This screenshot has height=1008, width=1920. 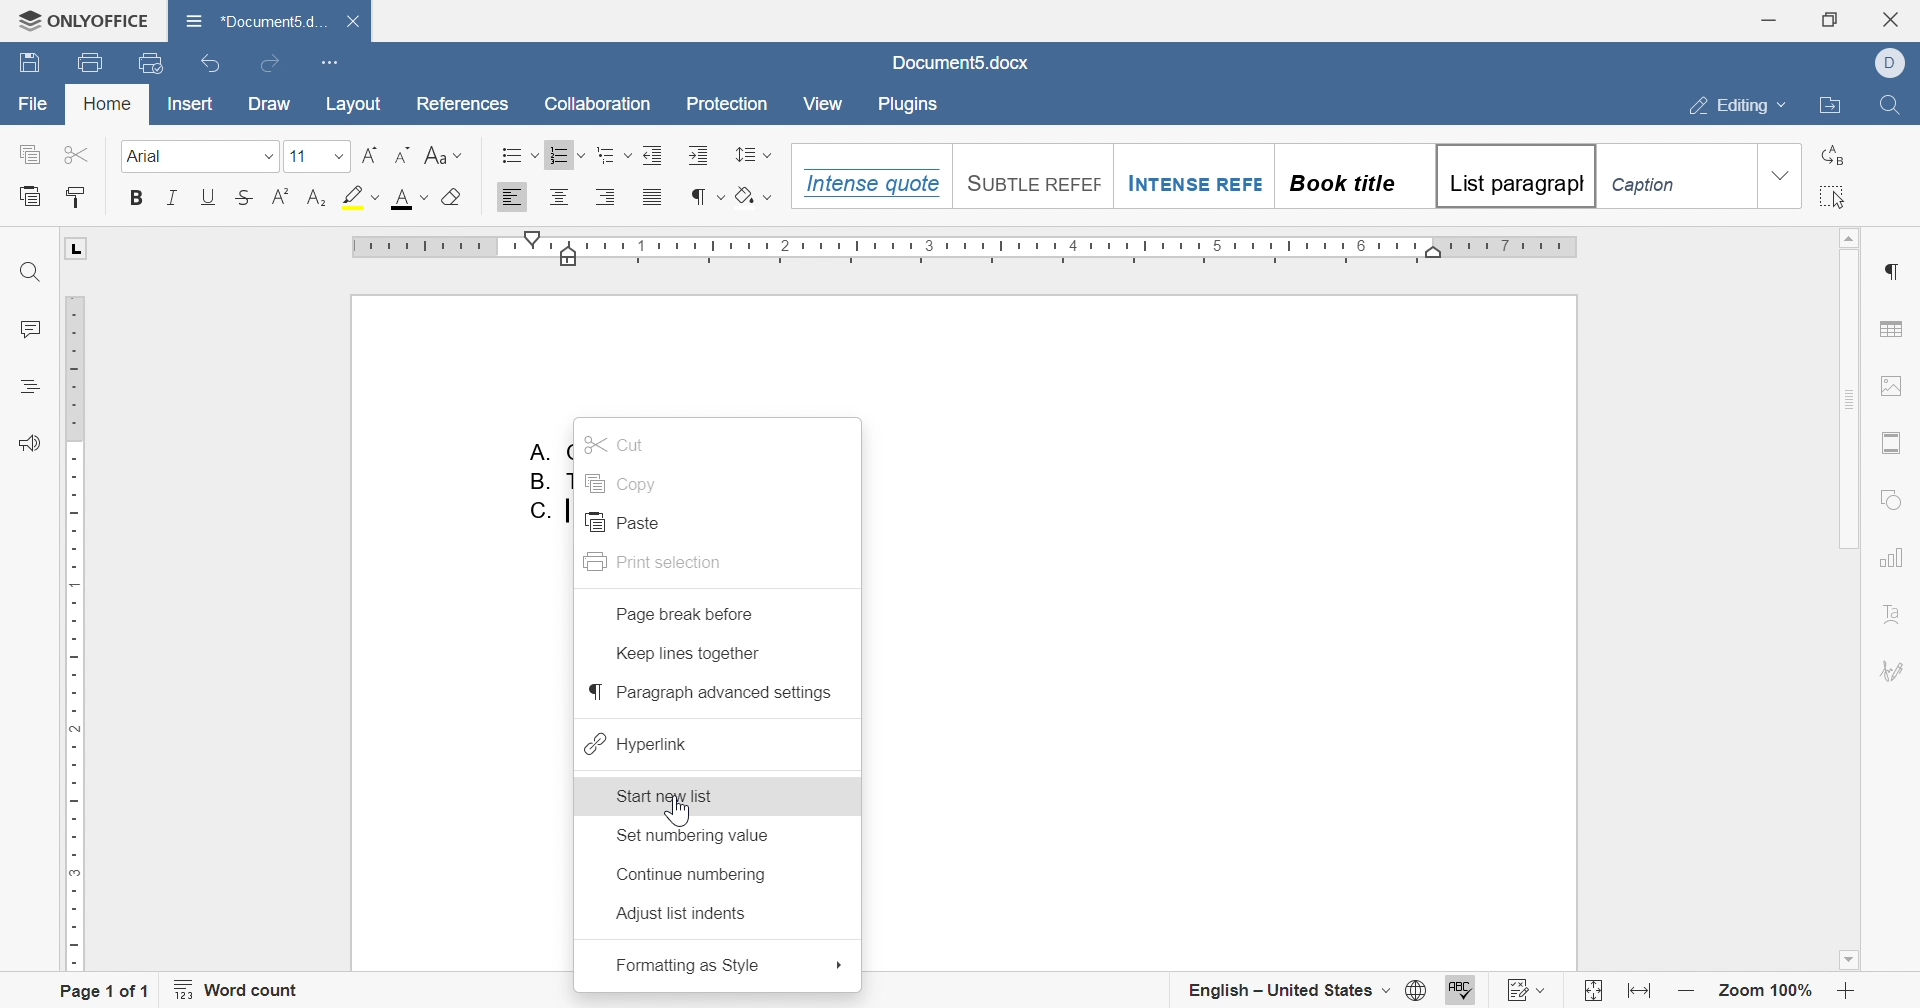 What do you see at coordinates (1891, 387) in the screenshot?
I see `image settings` at bounding box center [1891, 387].